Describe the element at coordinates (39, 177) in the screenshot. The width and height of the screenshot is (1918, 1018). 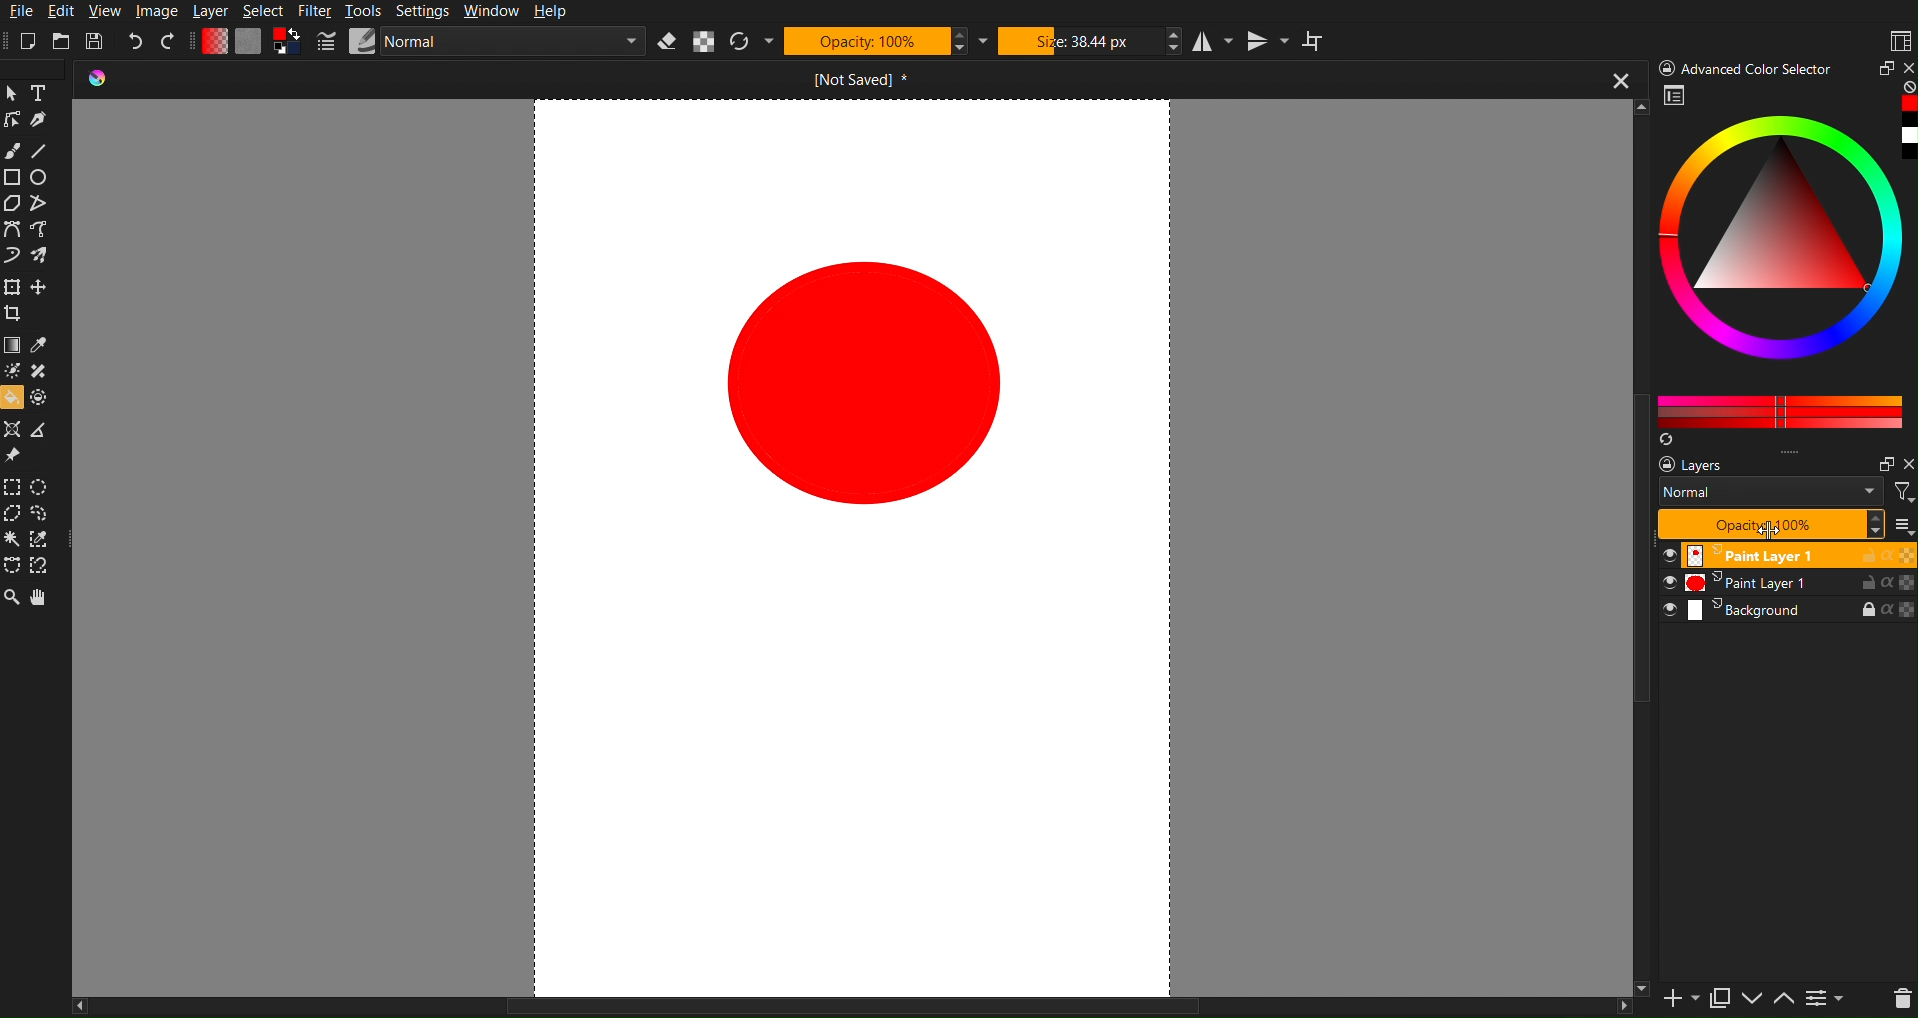
I see `Circle` at that location.